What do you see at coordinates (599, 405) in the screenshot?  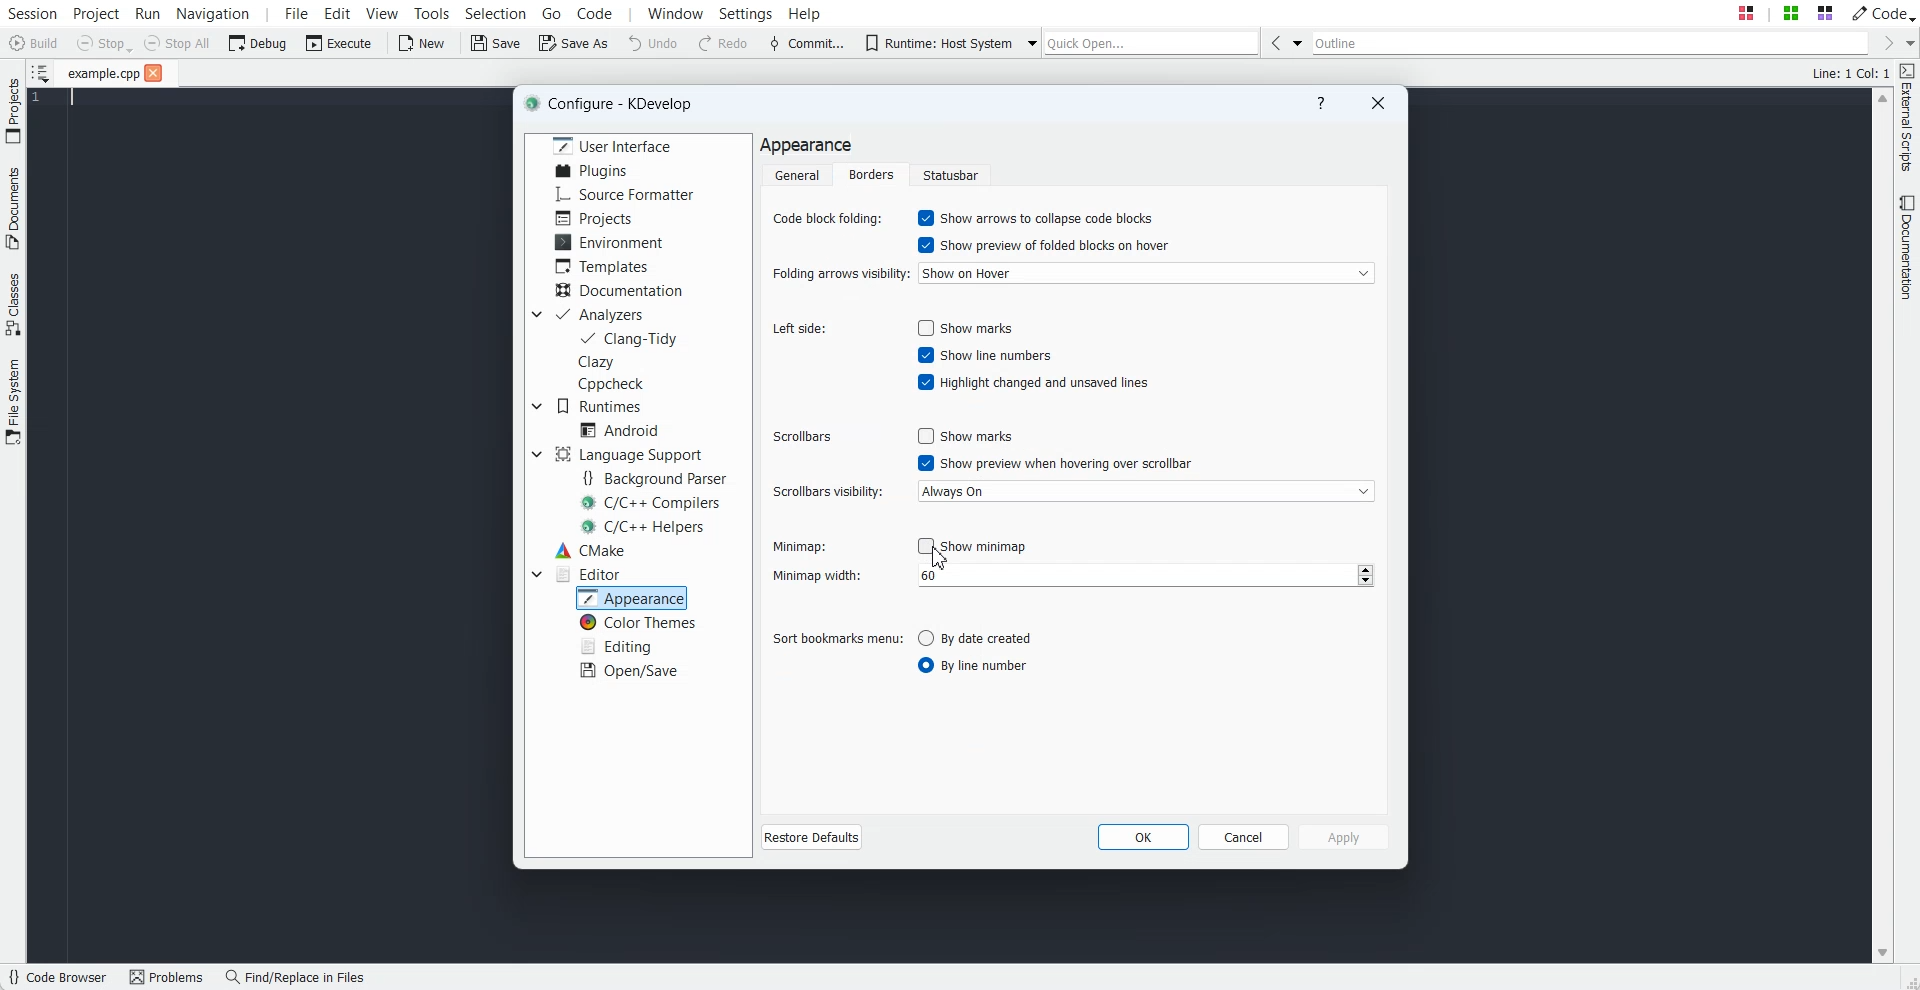 I see `Runtimes` at bounding box center [599, 405].